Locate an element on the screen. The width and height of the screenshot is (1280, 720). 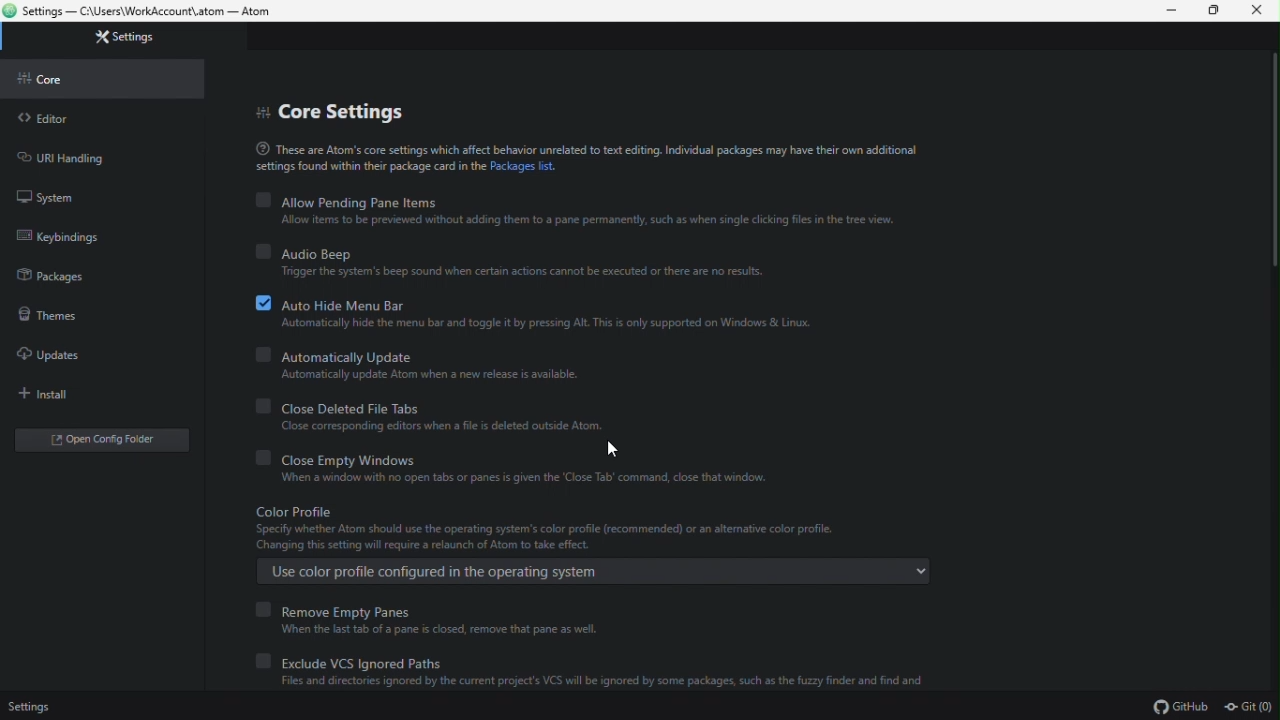
When the last tab of a pane is closed, remove that pane as well. is located at coordinates (451, 628).